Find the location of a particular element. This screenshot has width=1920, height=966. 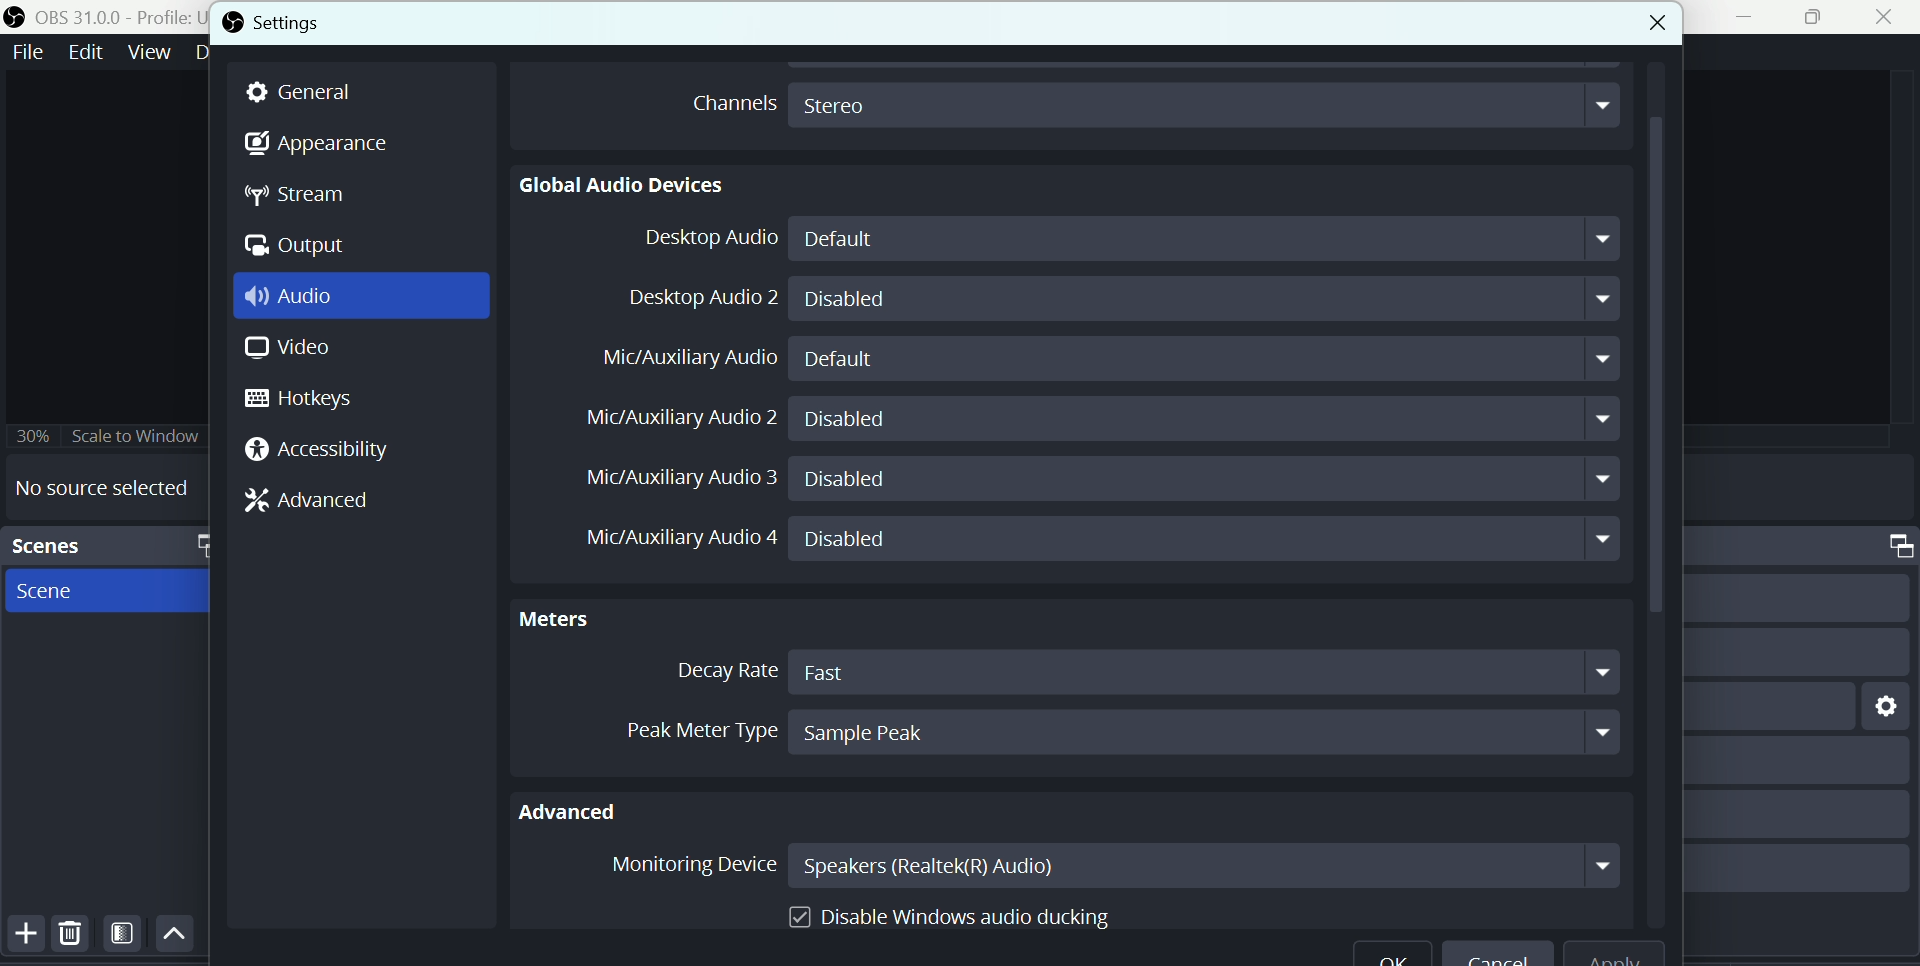

maximise is located at coordinates (1818, 18).